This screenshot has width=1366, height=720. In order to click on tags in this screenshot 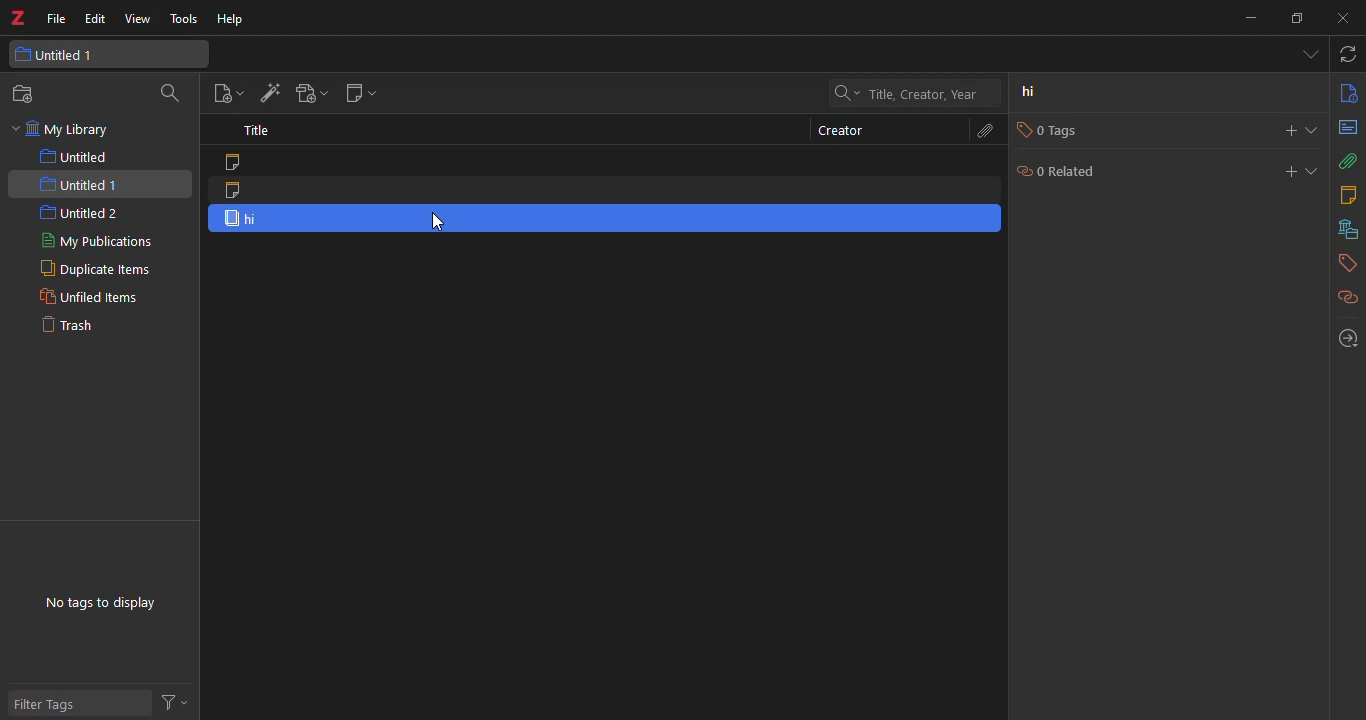, I will do `click(1345, 266)`.